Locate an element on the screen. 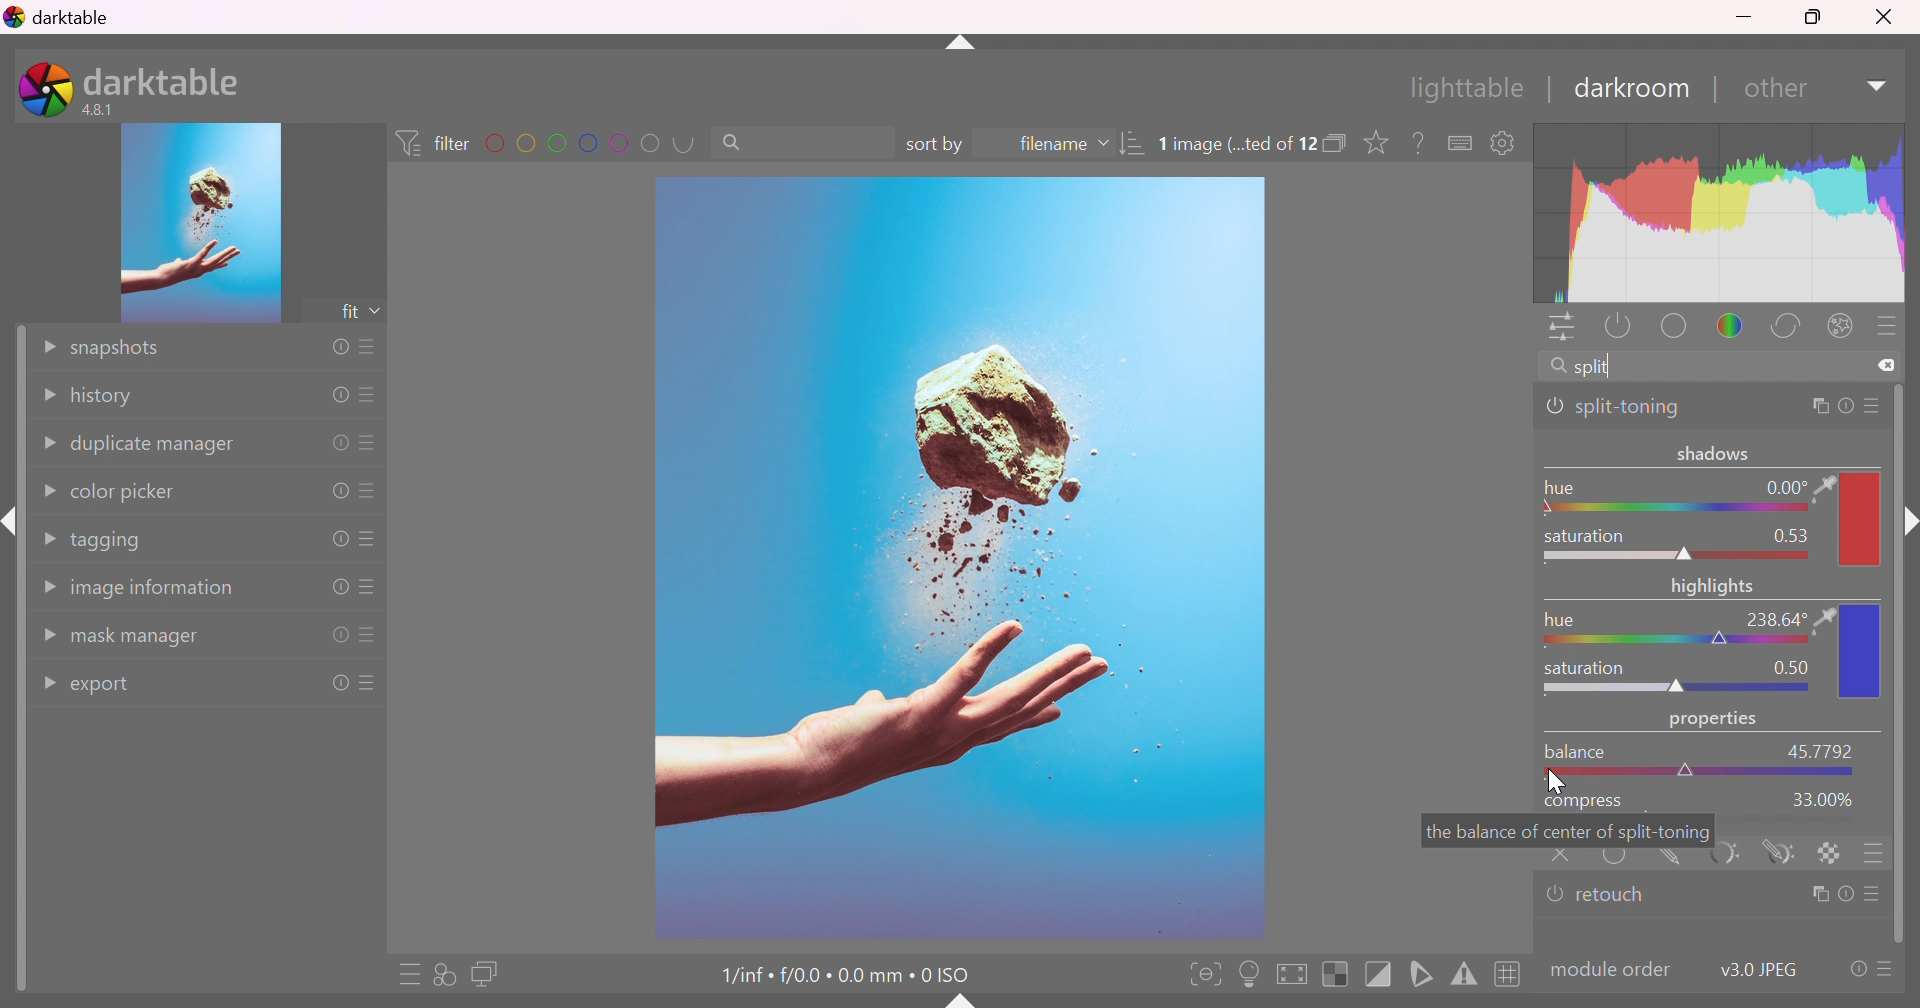 The width and height of the screenshot is (1920, 1008). clear is located at coordinates (1886, 364).